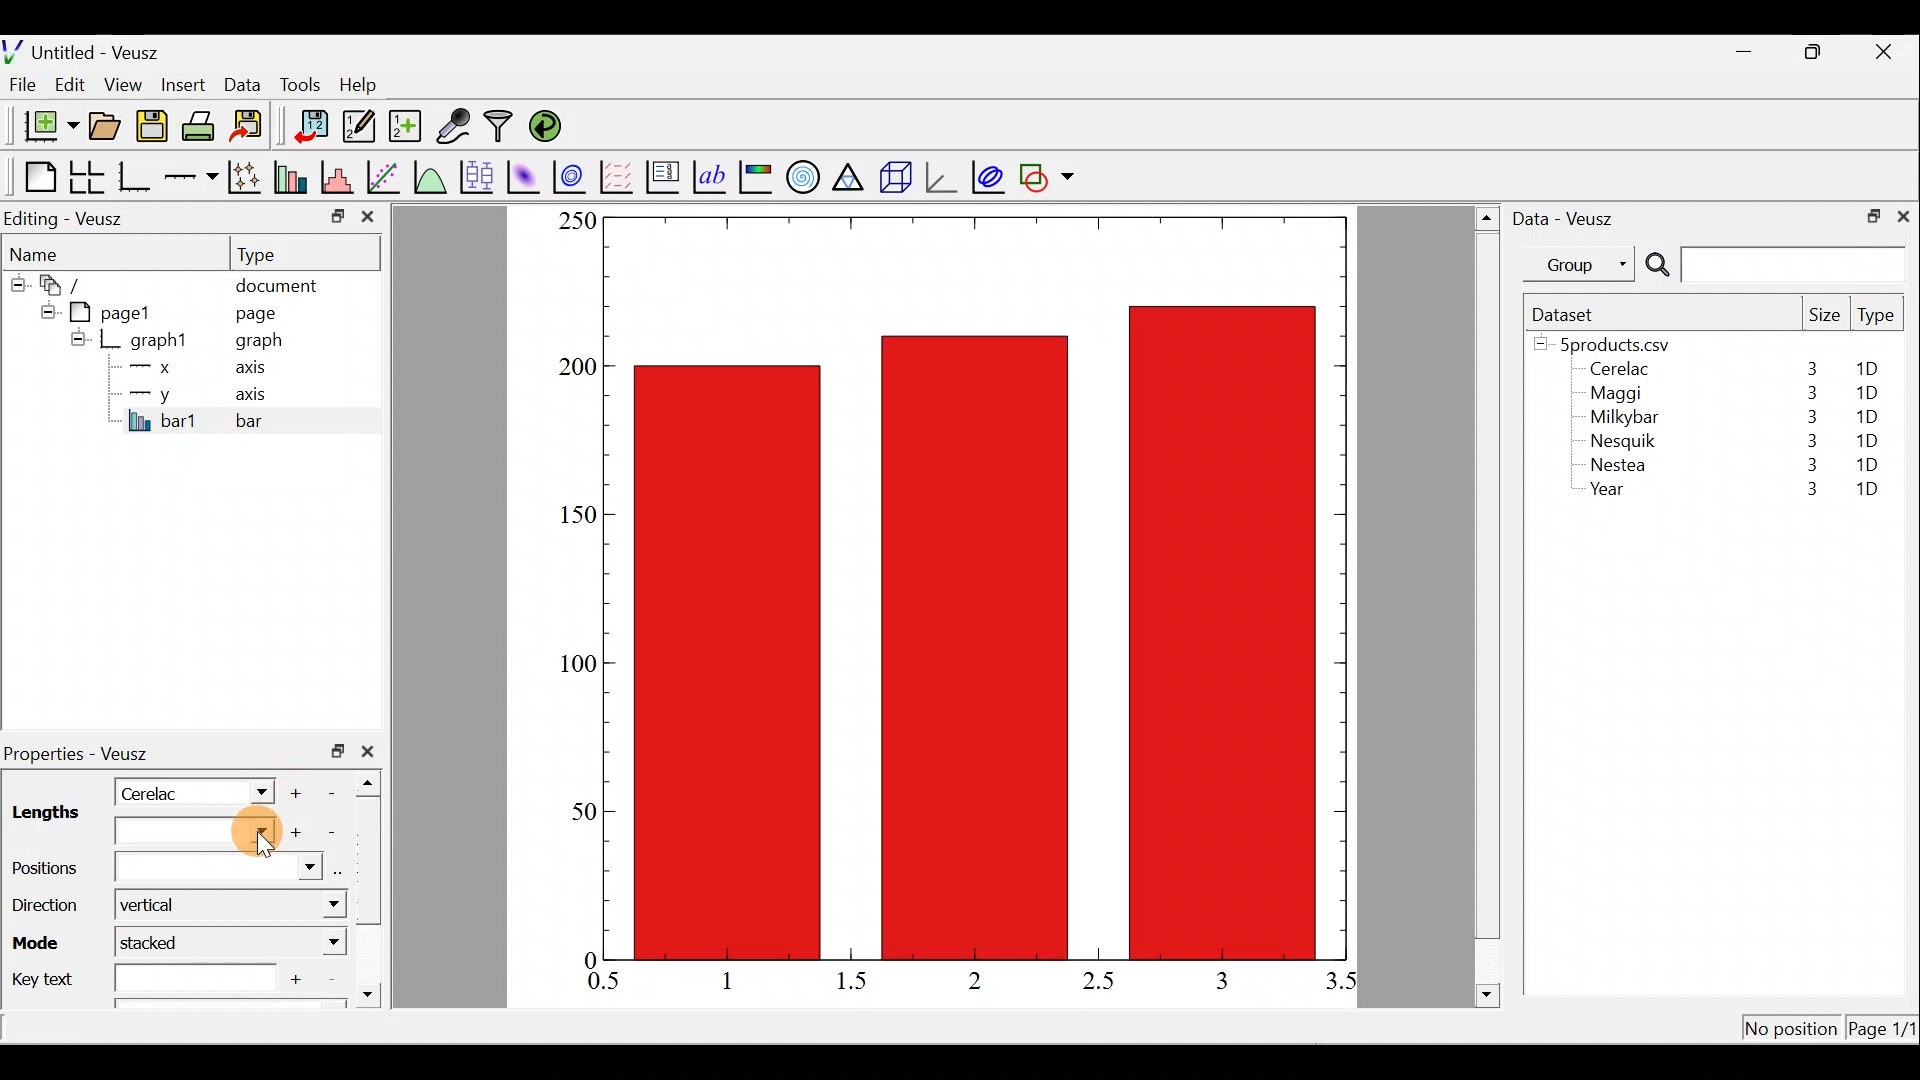  What do you see at coordinates (850, 174) in the screenshot?
I see `Ternary graph` at bounding box center [850, 174].